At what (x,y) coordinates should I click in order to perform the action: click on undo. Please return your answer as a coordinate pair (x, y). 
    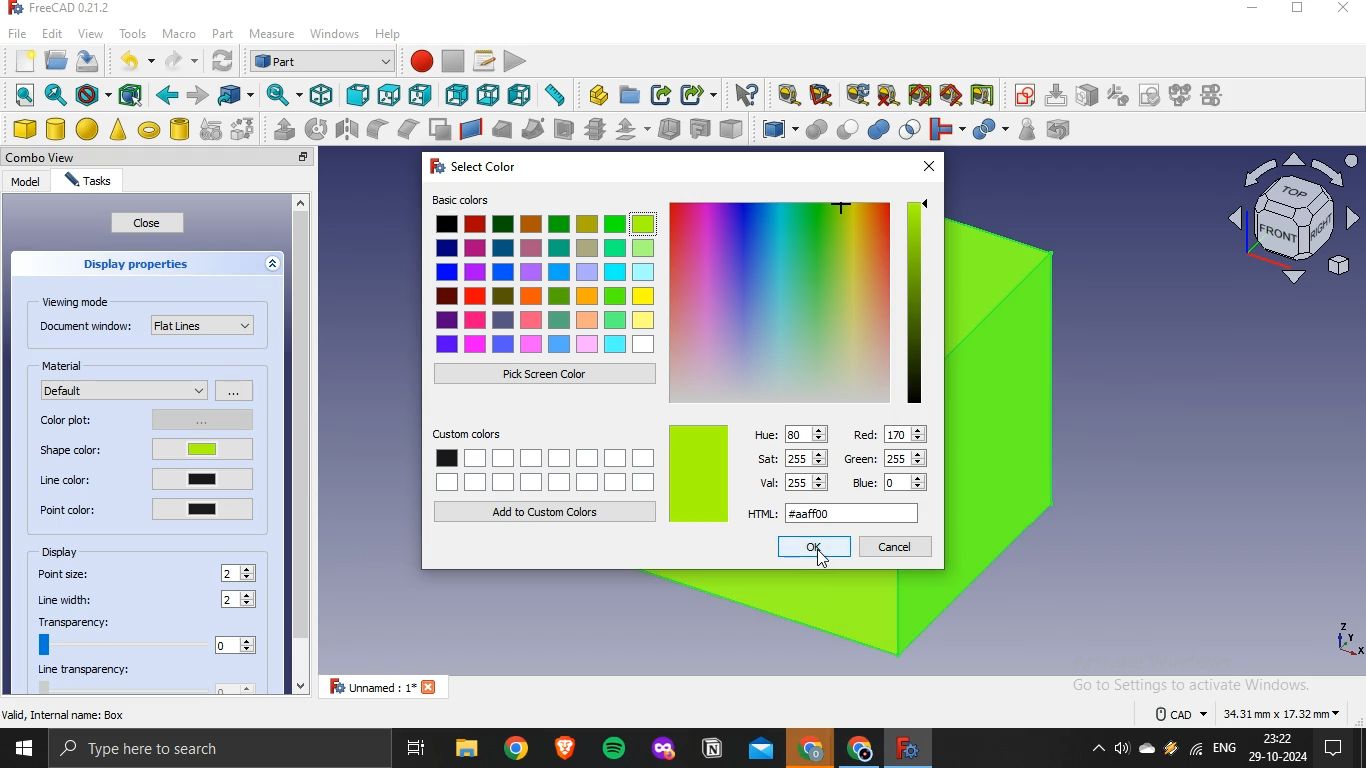
    Looking at the image, I should click on (128, 60).